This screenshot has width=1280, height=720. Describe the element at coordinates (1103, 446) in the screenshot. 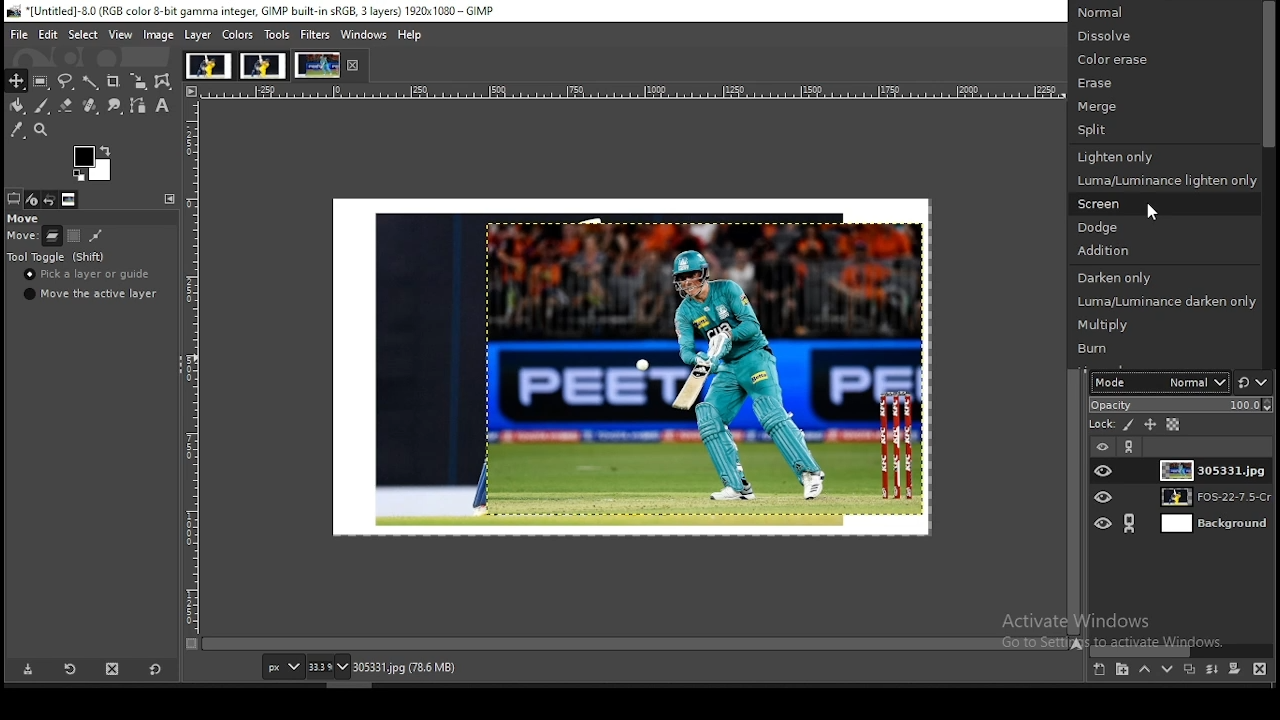

I see `visibility` at that location.